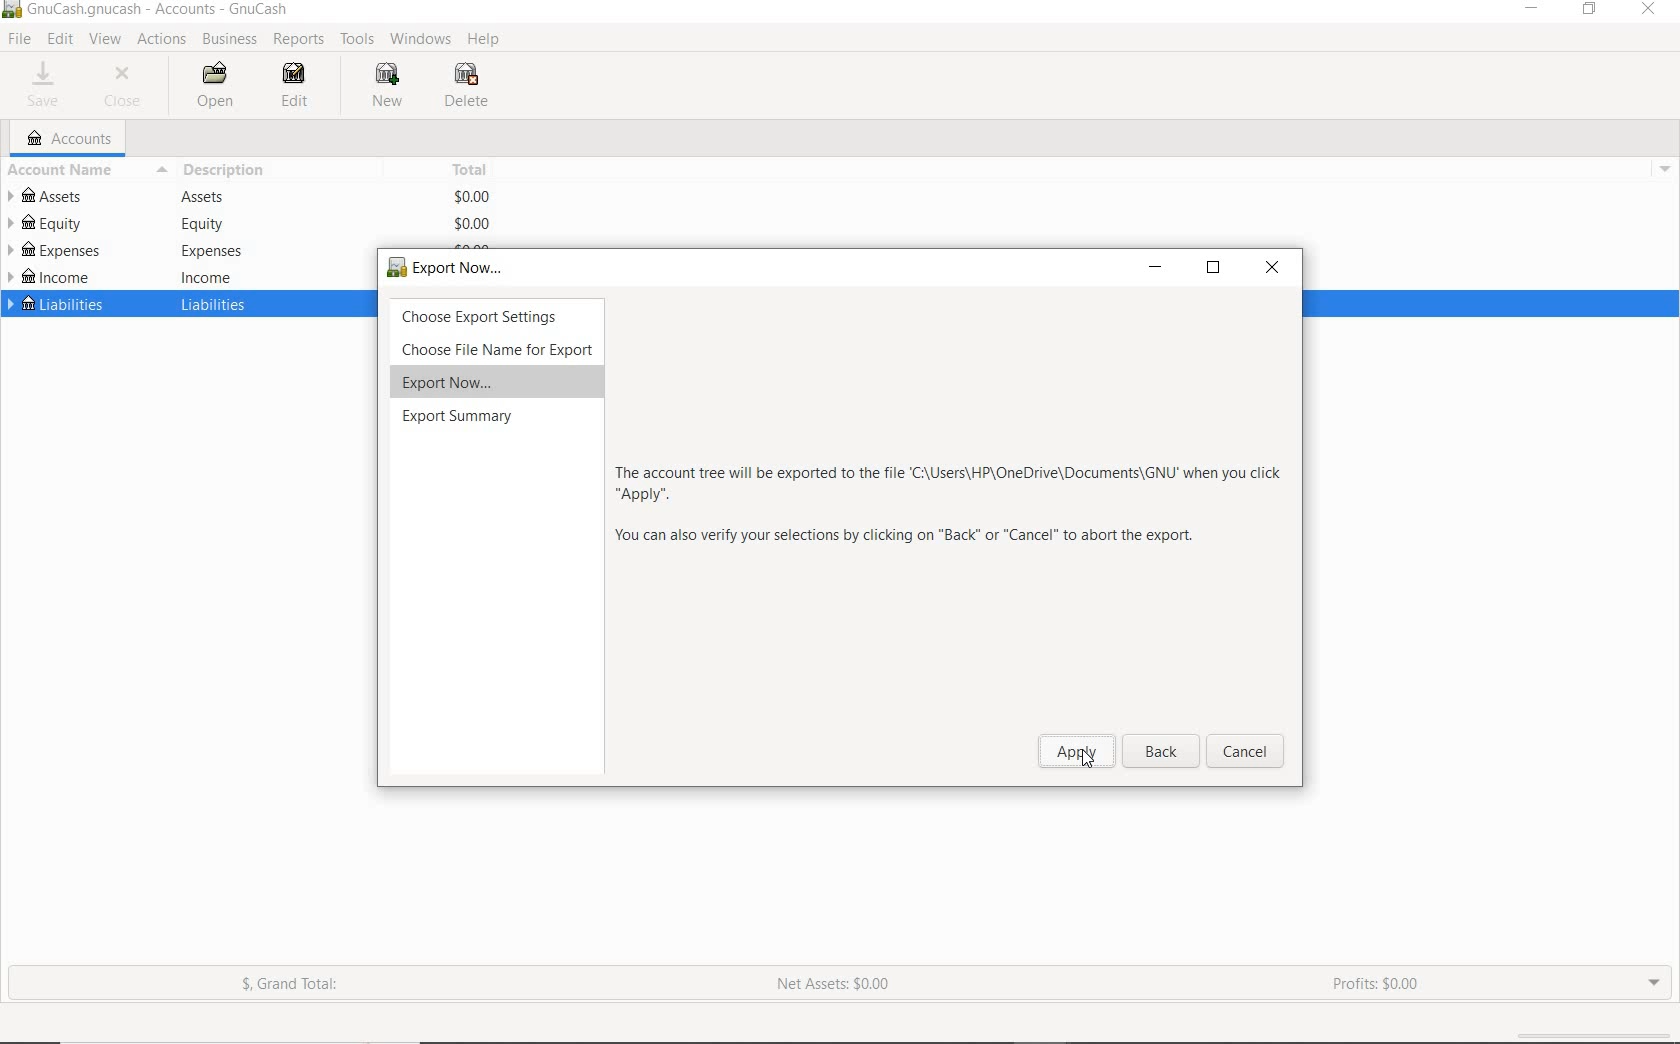 Image resolution: width=1680 pixels, height=1044 pixels. I want to click on TOOLS, so click(358, 40).